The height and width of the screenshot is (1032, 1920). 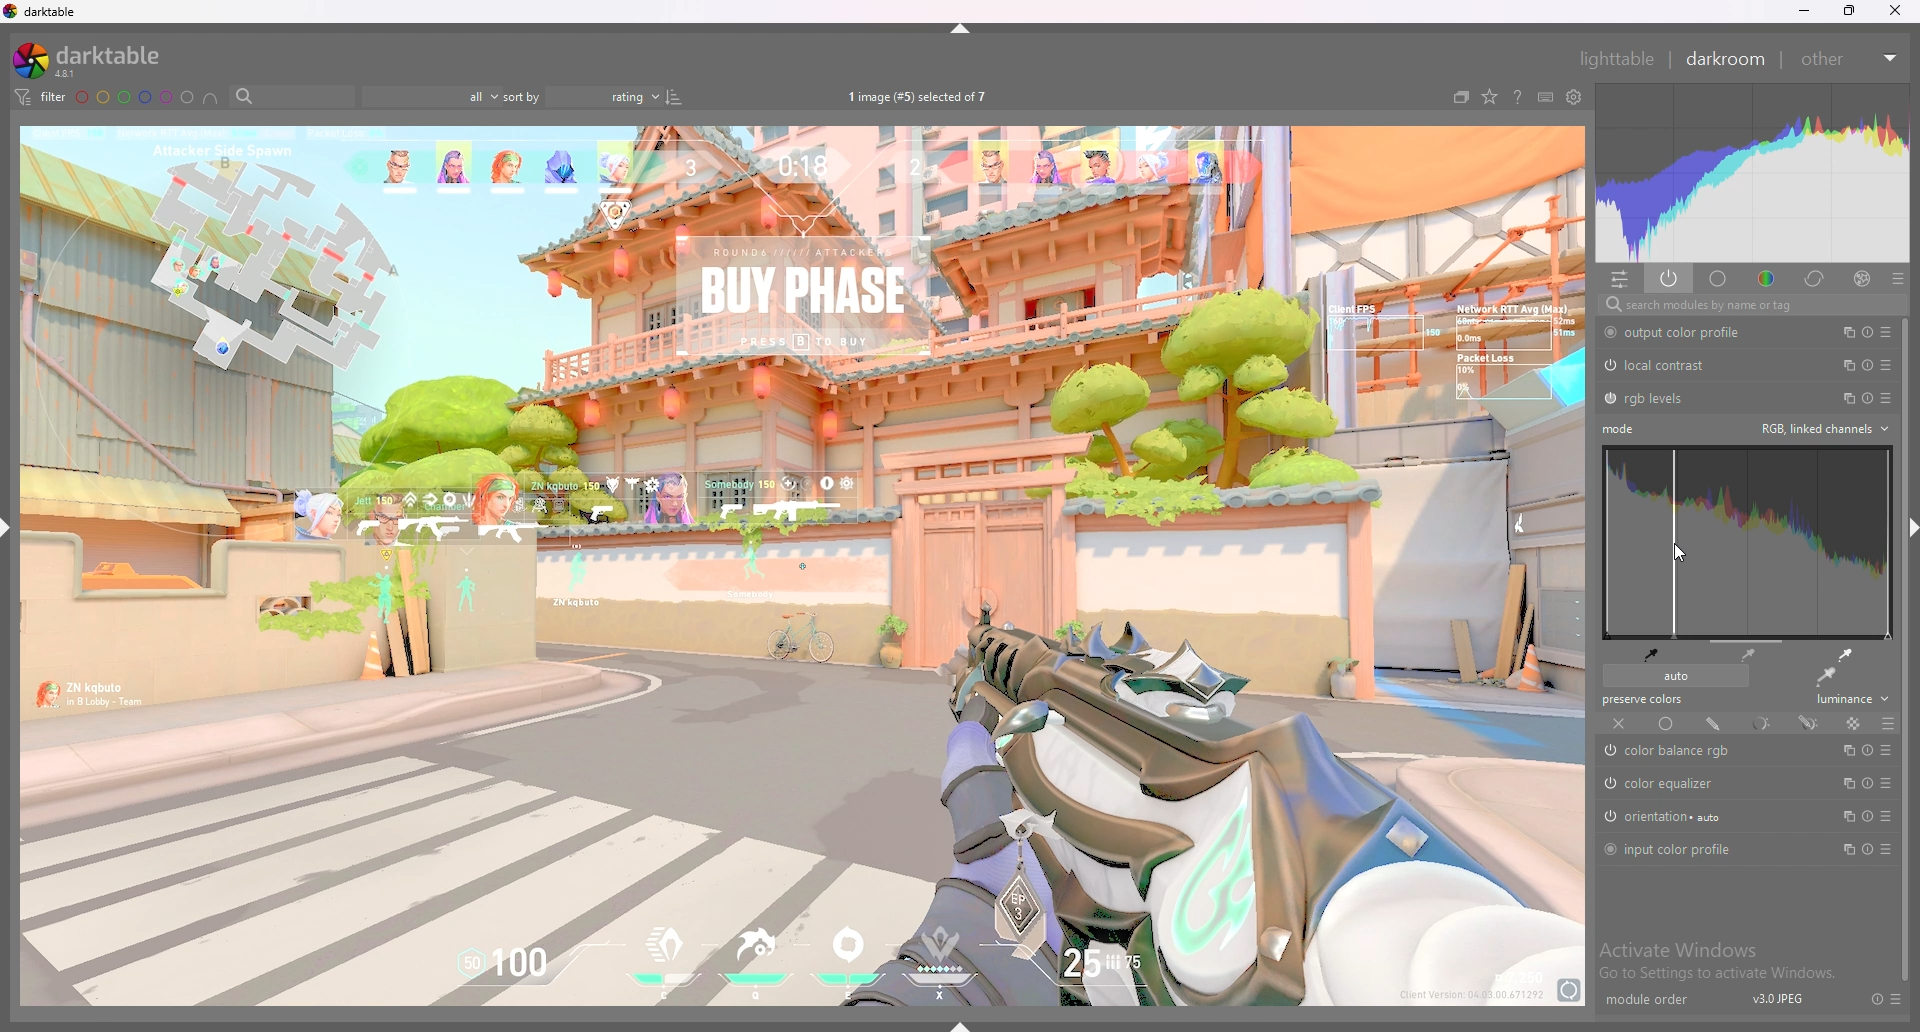 What do you see at coordinates (1887, 816) in the screenshot?
I see `preset` at bounding box center [1887, 816].